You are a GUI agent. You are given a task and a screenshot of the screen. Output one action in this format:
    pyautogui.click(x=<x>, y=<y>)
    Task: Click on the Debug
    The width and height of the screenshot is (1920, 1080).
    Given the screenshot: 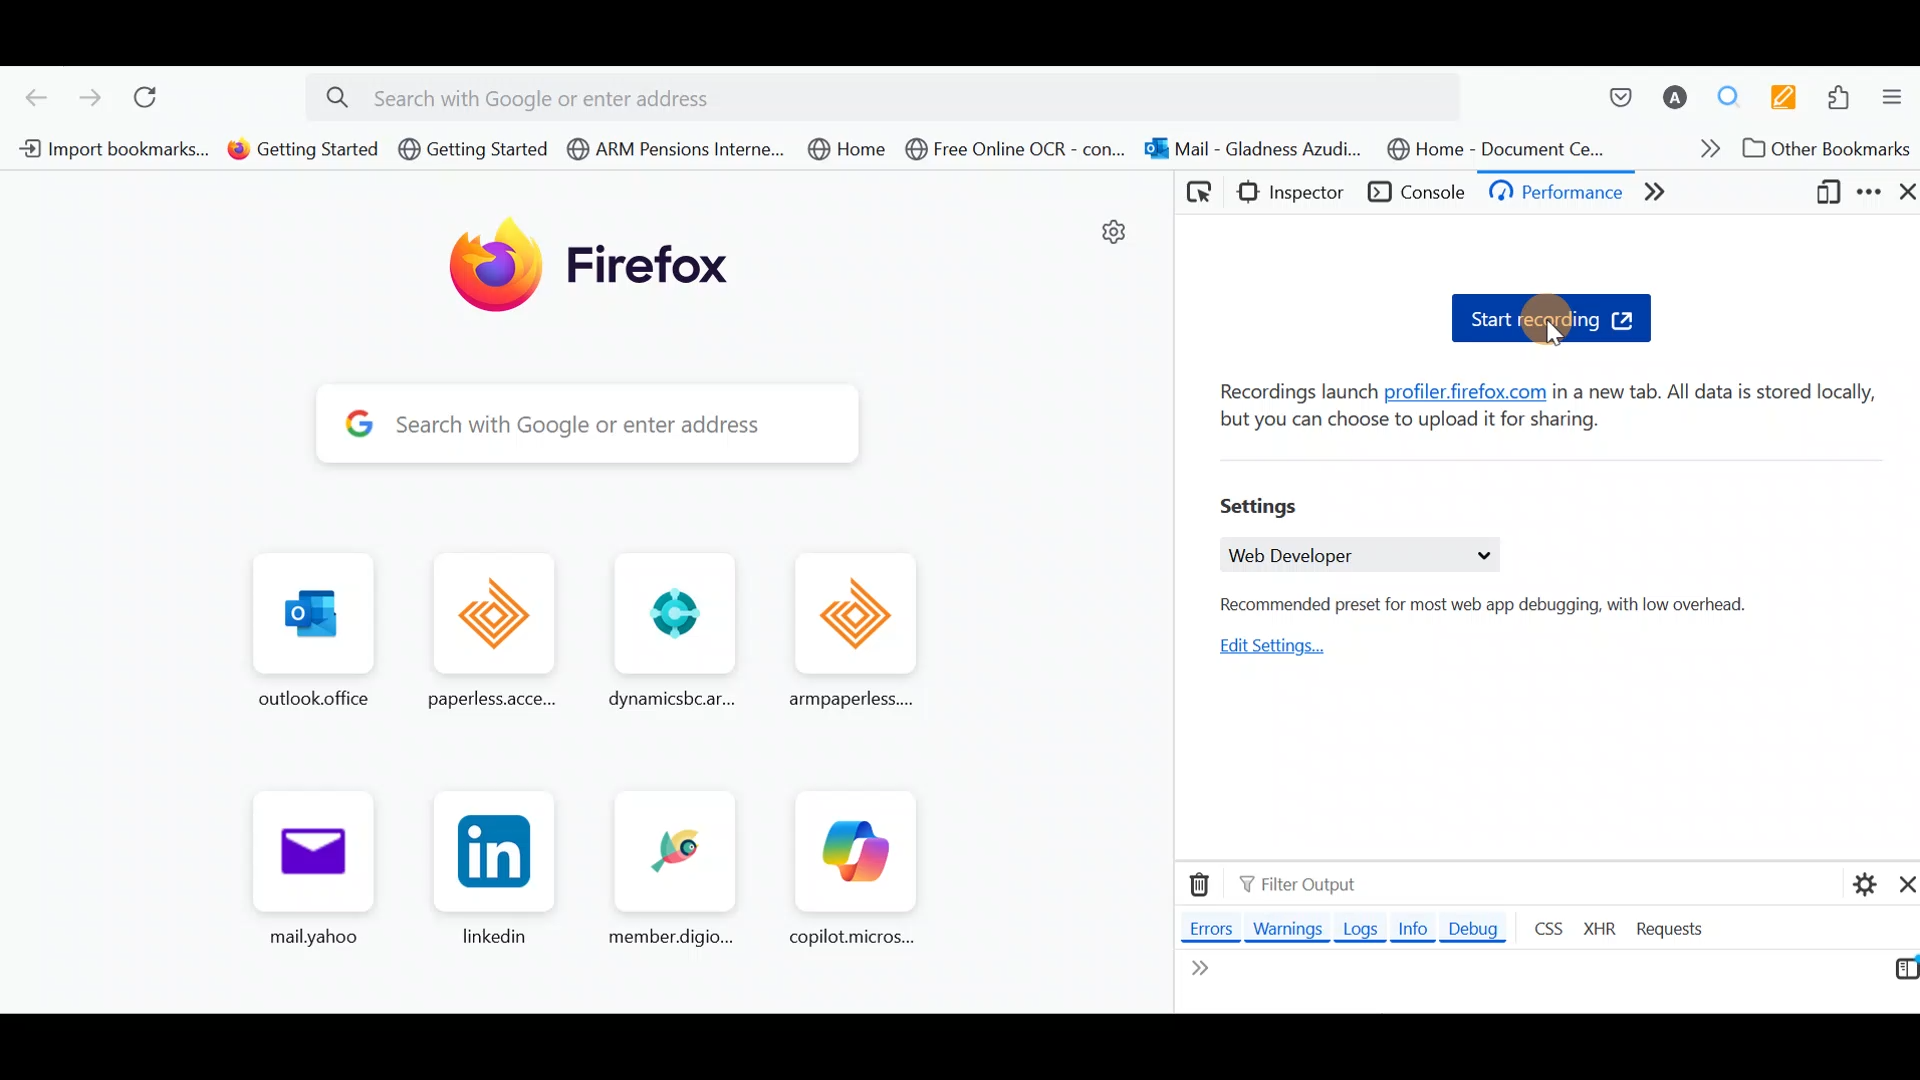 What is the action you would take?
    pyautogui.click(x=1481, y=928)
    